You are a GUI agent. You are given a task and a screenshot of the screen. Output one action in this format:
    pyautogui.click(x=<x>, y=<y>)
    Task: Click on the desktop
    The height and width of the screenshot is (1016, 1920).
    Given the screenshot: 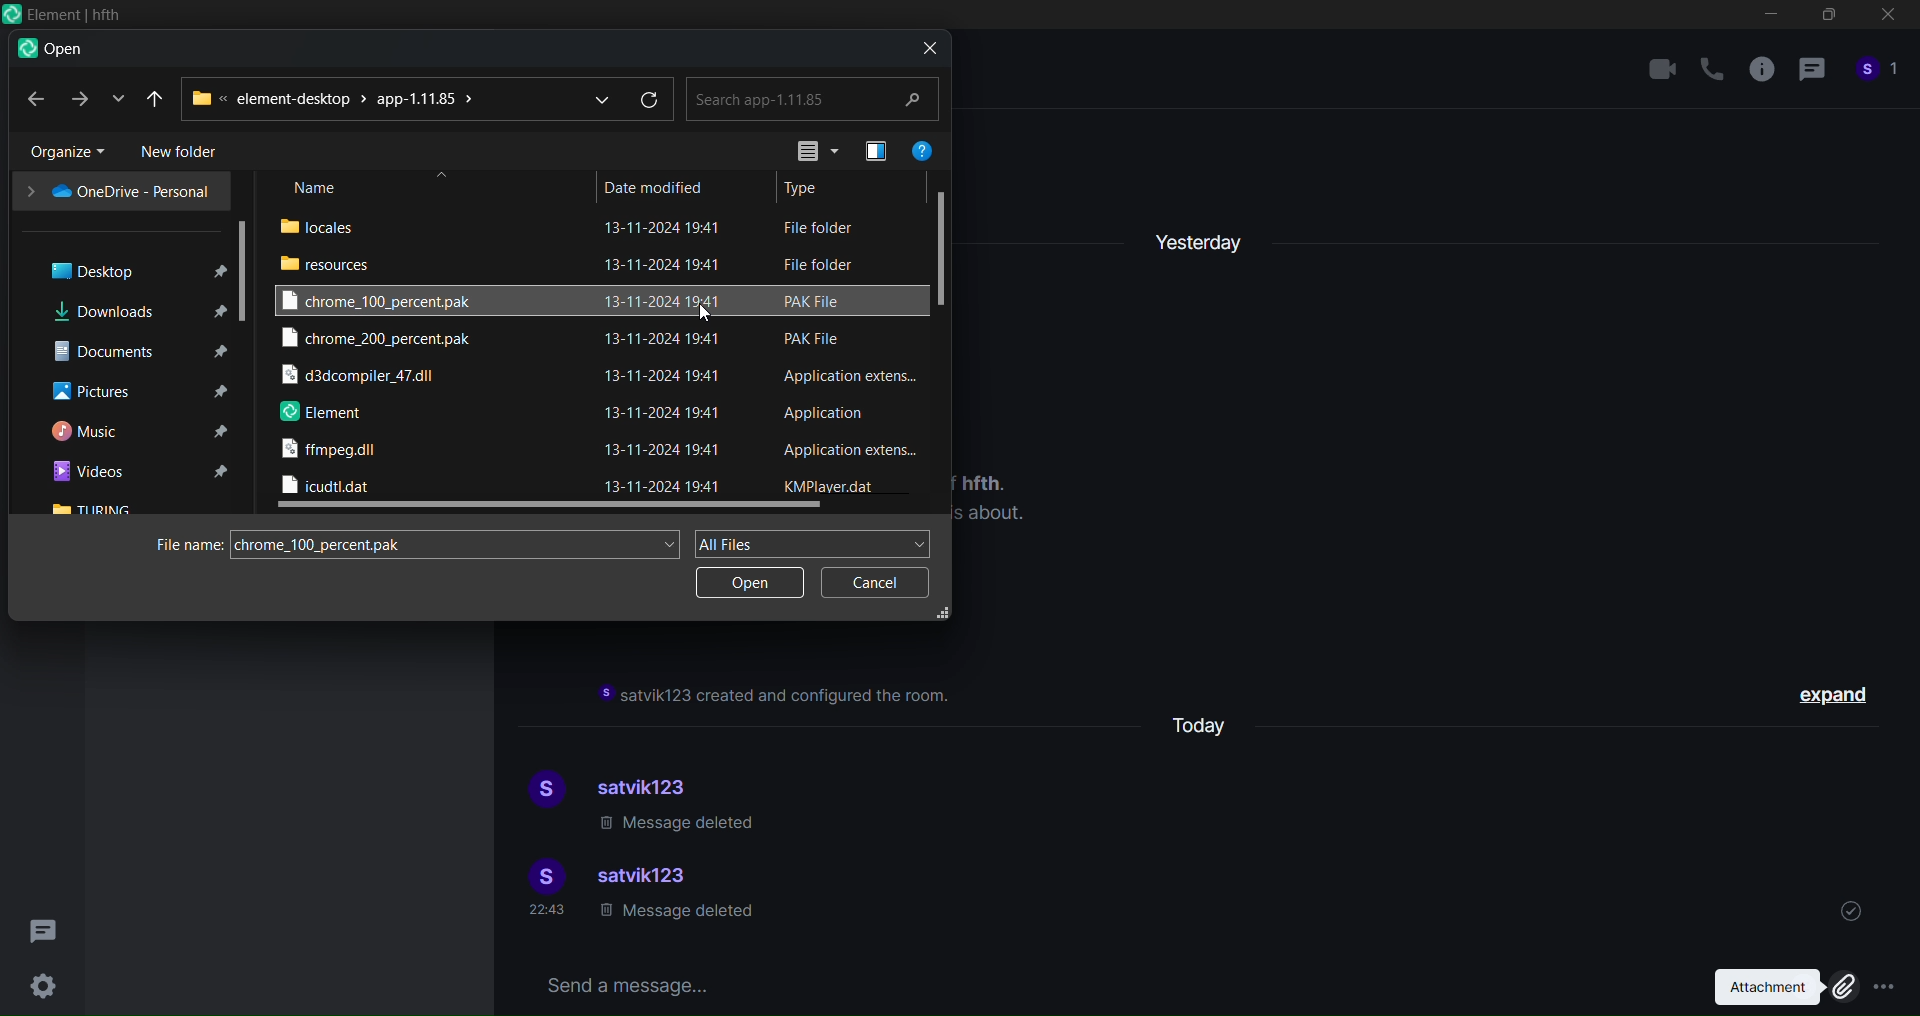 What is the action you would take?
    pyautogui.click(x=127, y=269)
    